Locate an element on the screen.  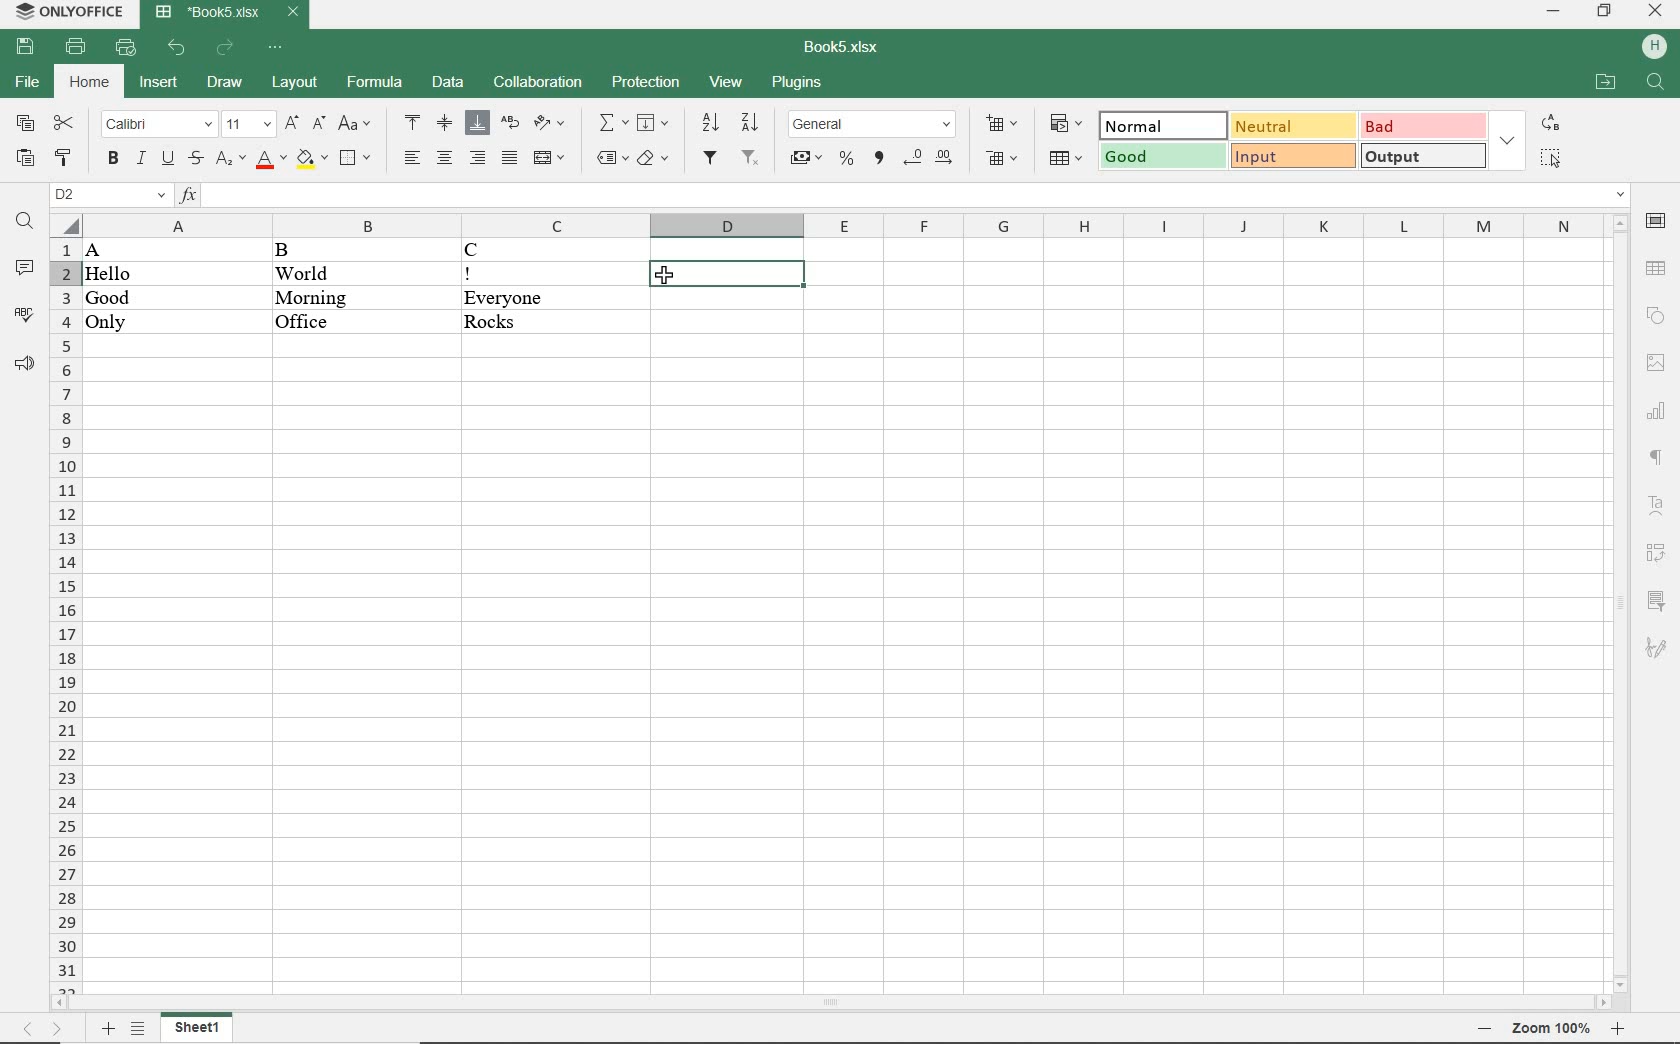
Morning is located at coordinates (338, 297).